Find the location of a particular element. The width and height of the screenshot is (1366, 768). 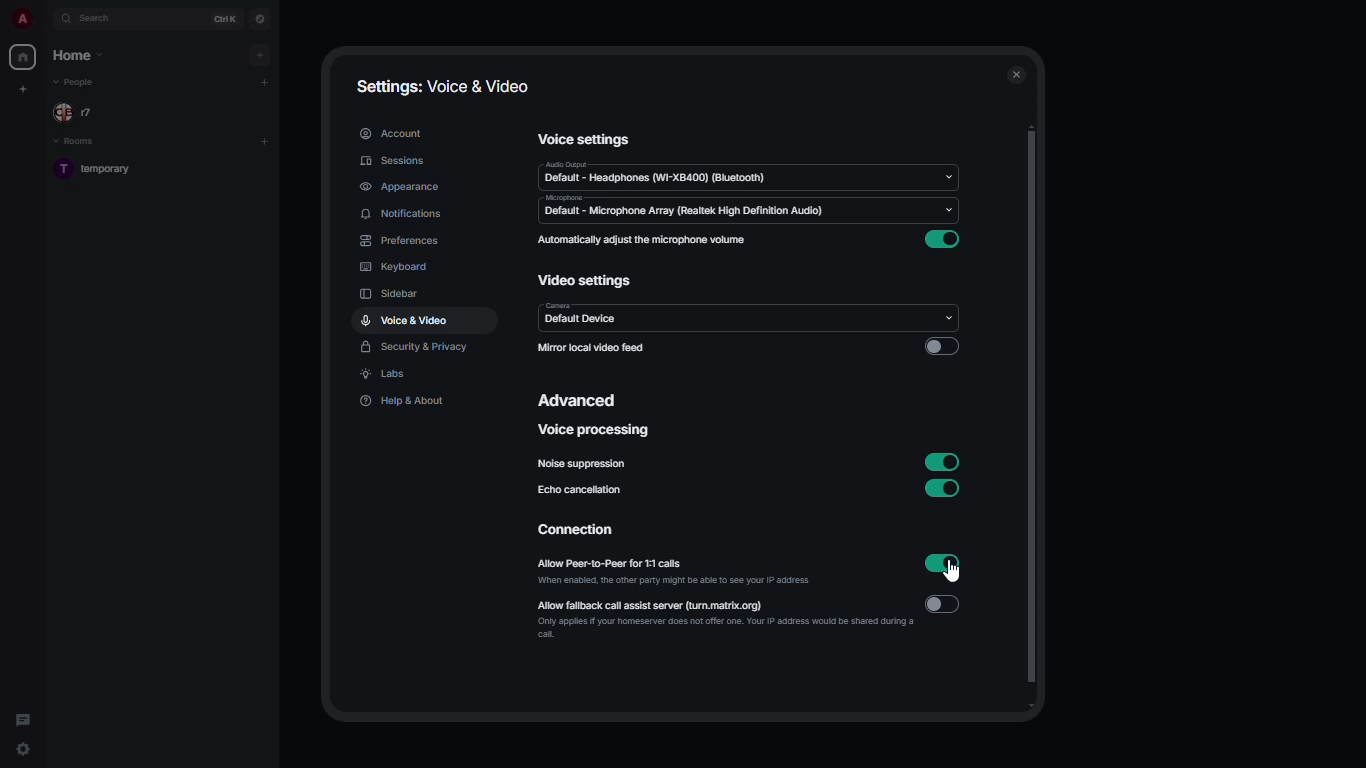

account is located at coordinates (389, 132).